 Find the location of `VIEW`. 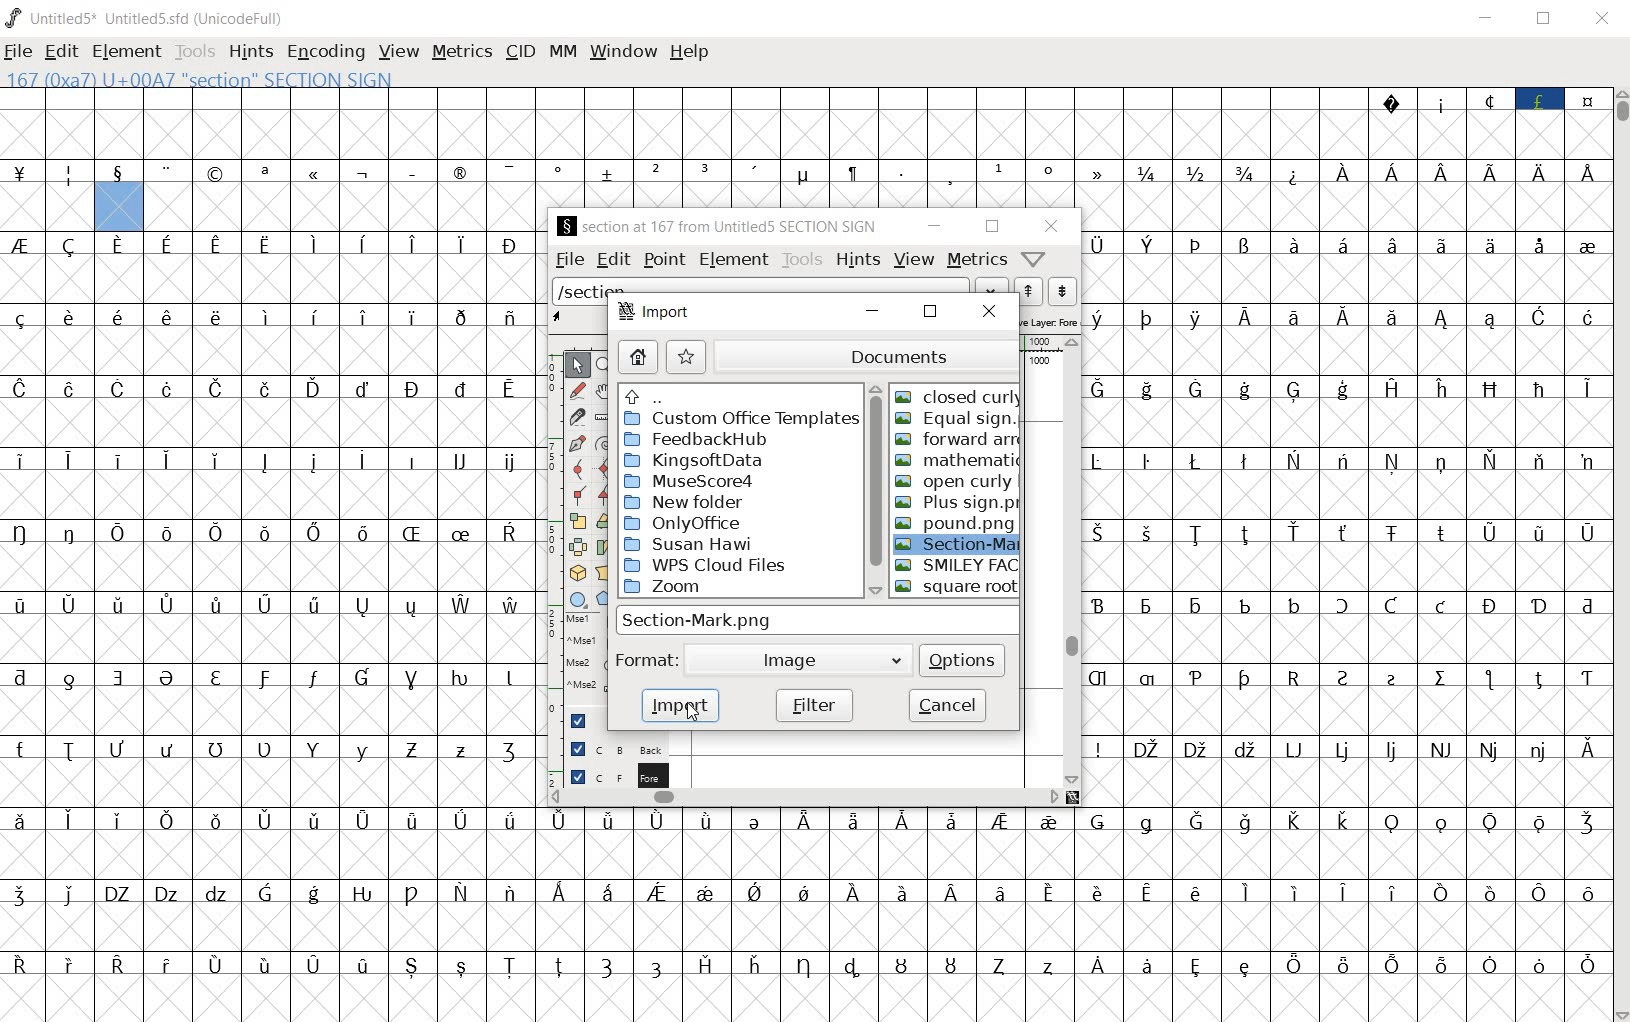

VIEW is located at coordinates (399, 53).